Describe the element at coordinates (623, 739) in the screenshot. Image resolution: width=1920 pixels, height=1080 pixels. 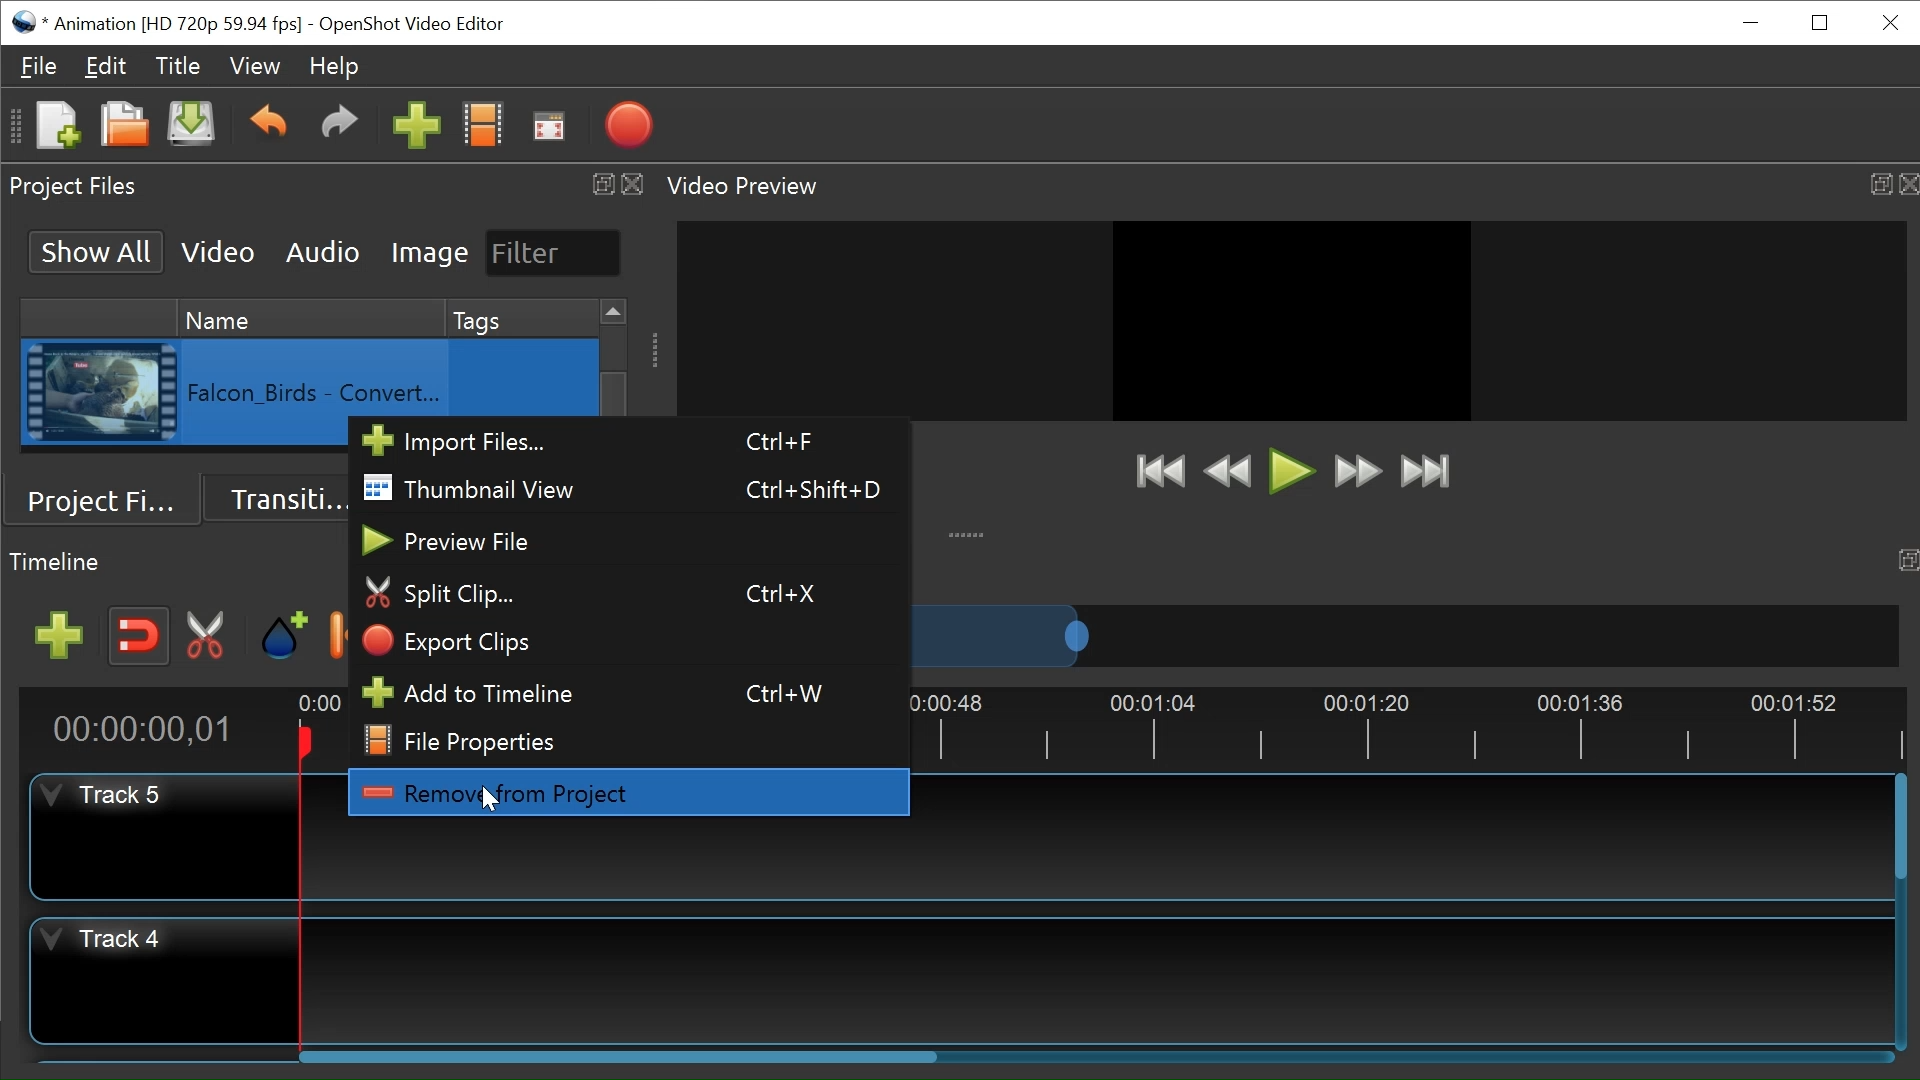
I see `Files Properties` at that location.